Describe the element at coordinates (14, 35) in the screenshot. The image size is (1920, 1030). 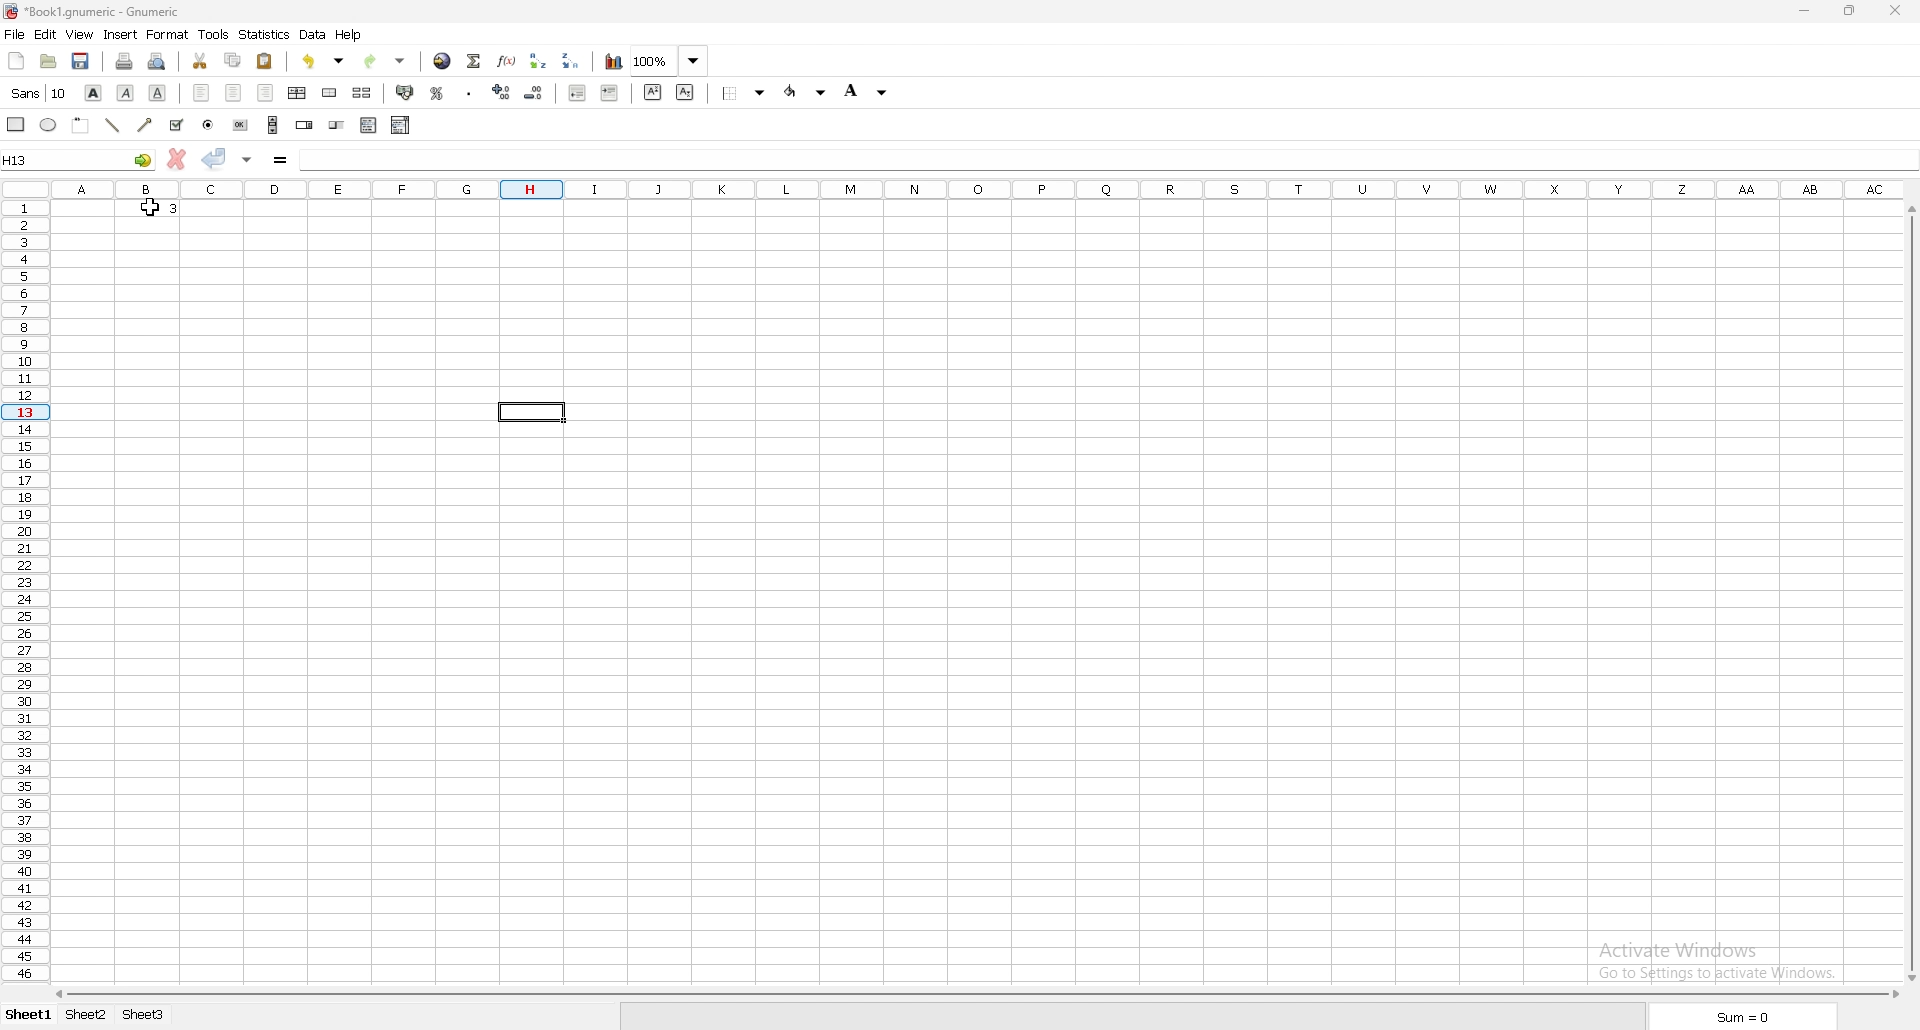
I see `file` at that location.